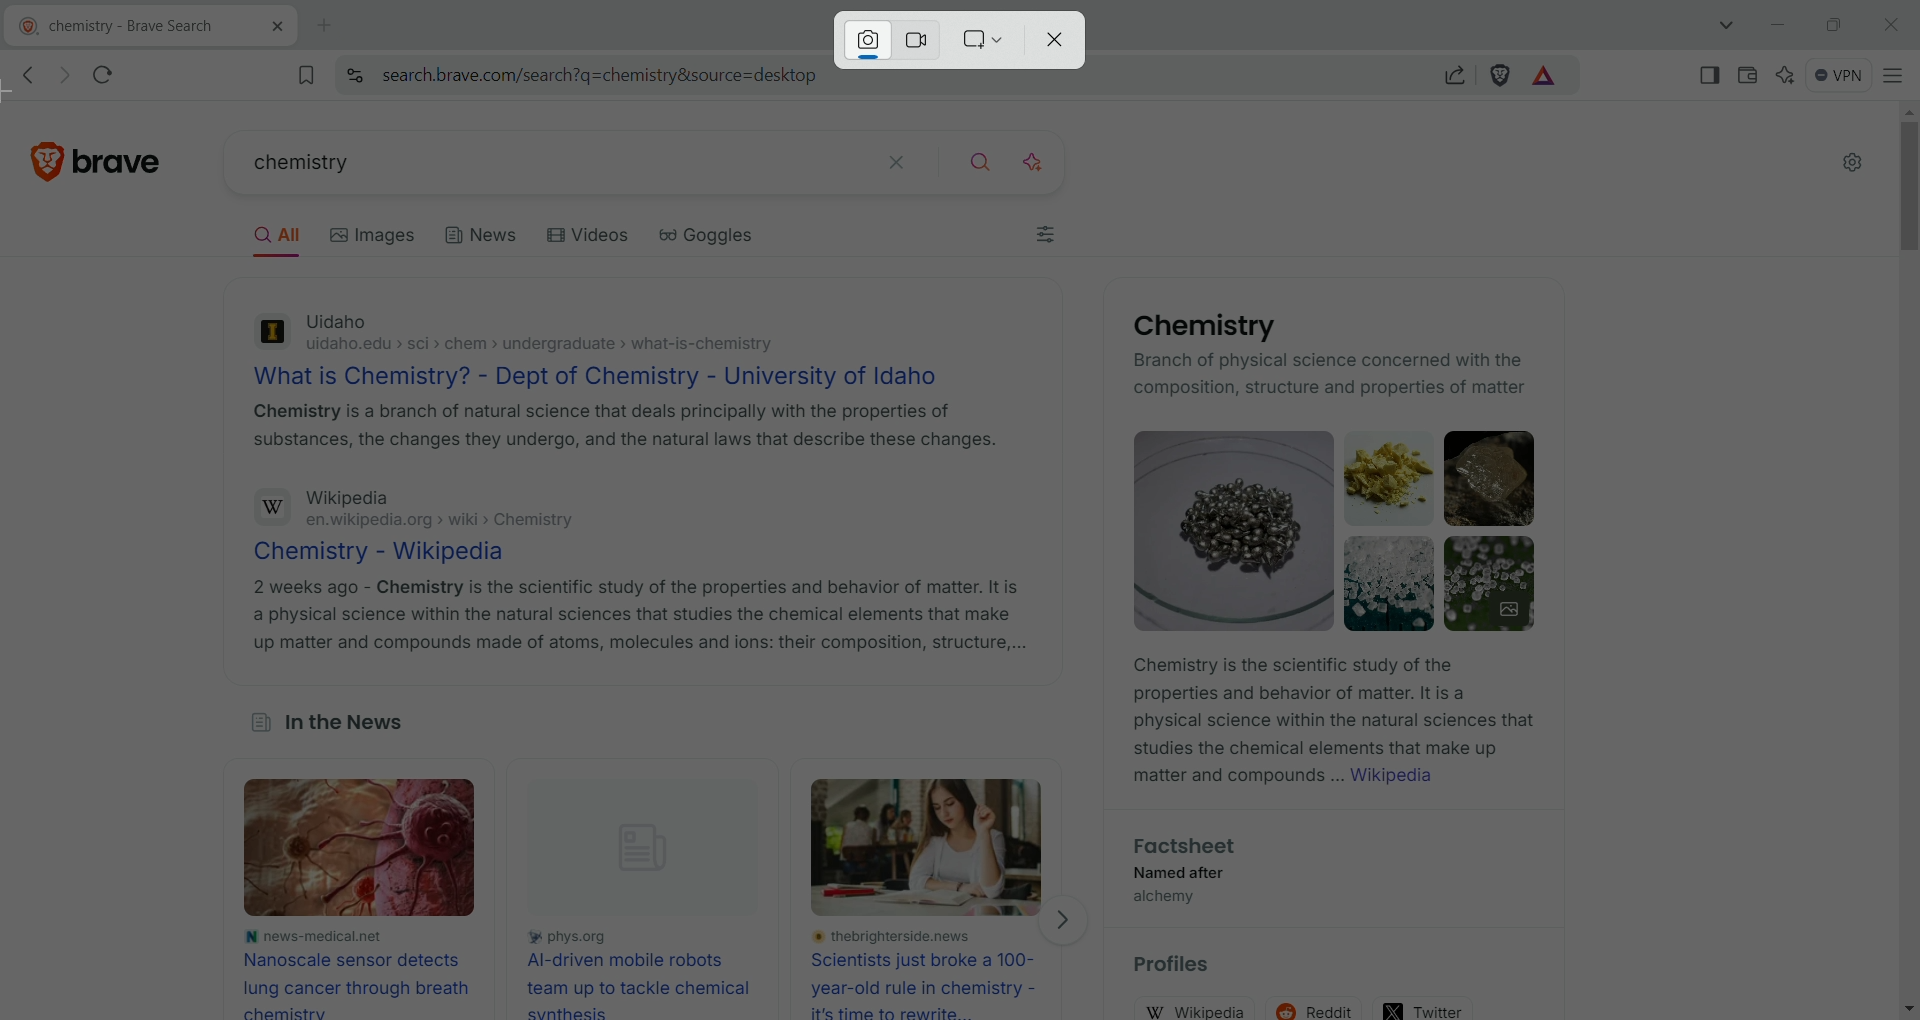 The width and height of the screenshot is (1920, 1020). Describe the element at coordinates (49, 158) in the screenshot. I see `brave logo` at that location.